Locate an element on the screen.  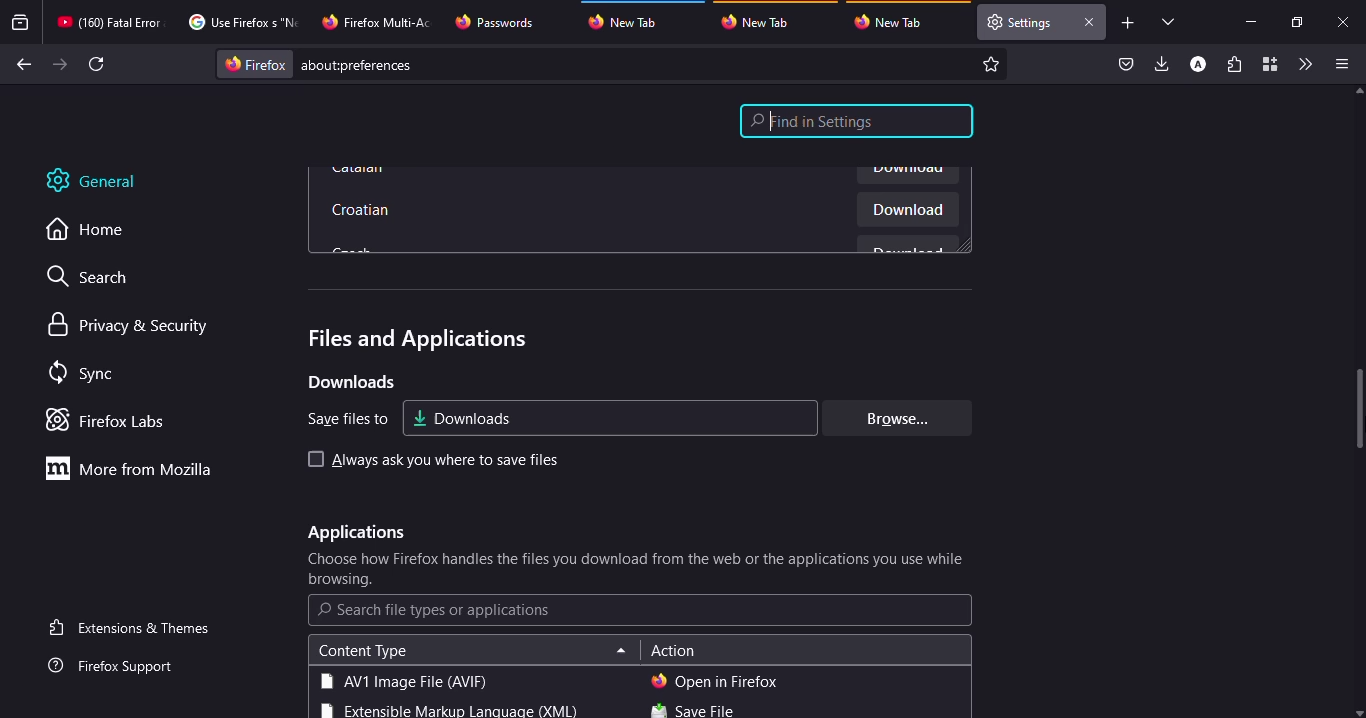
general is located at coordinates (105, 181).